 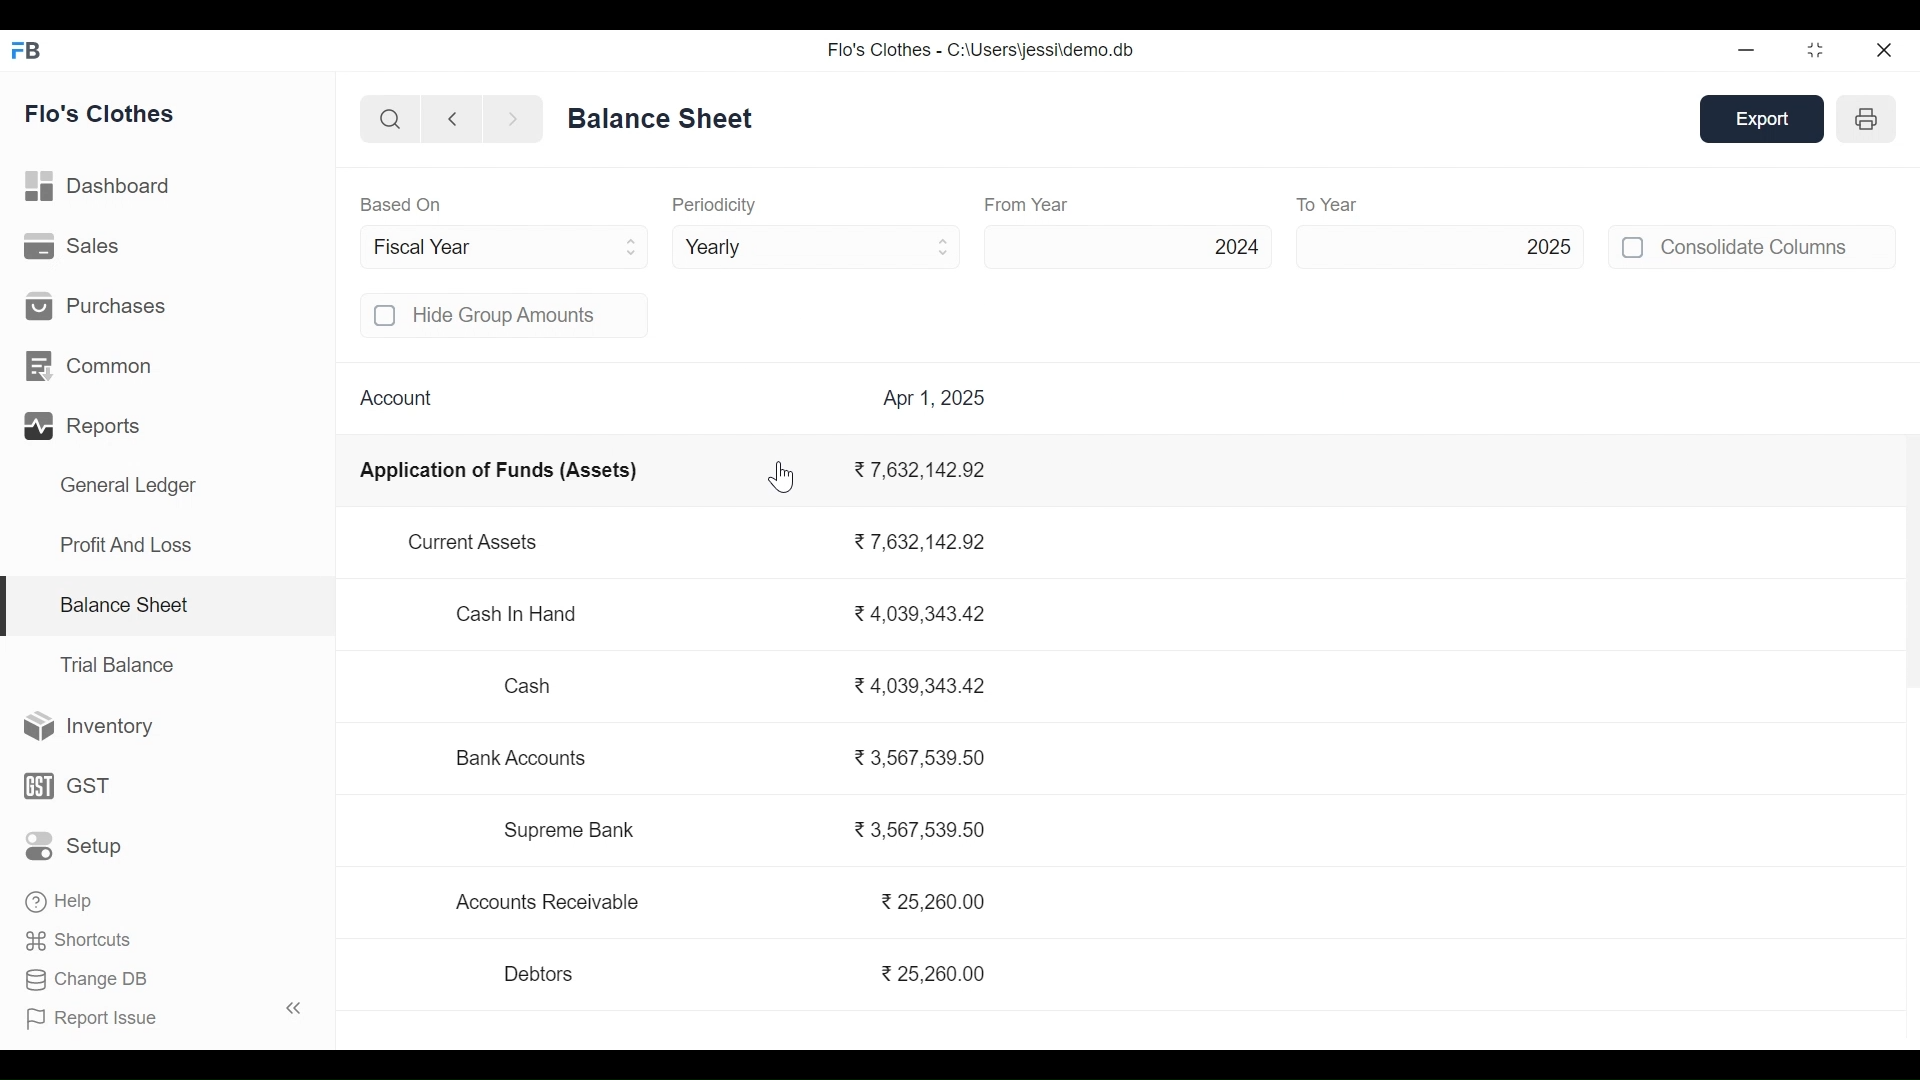 I want to click on to year, so click(x=1370, y=204).